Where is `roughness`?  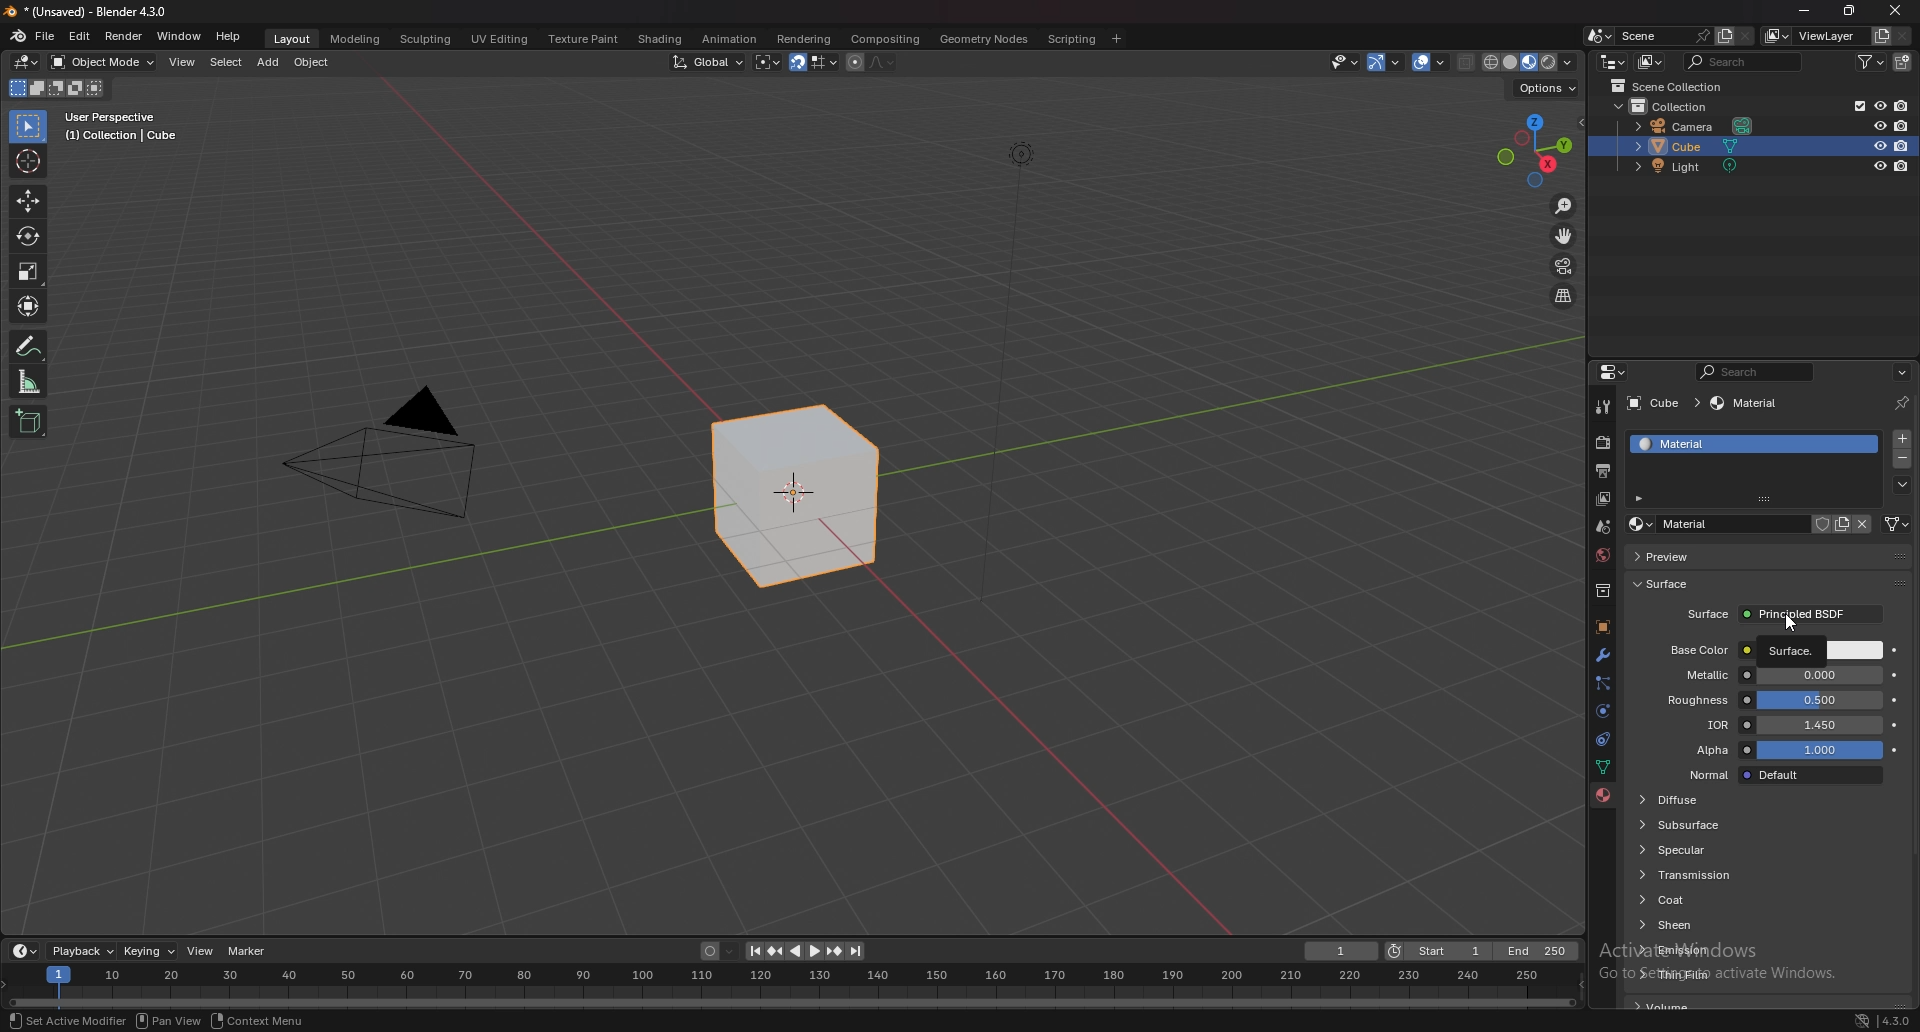 roughness is located at coordinates (1772, 700).